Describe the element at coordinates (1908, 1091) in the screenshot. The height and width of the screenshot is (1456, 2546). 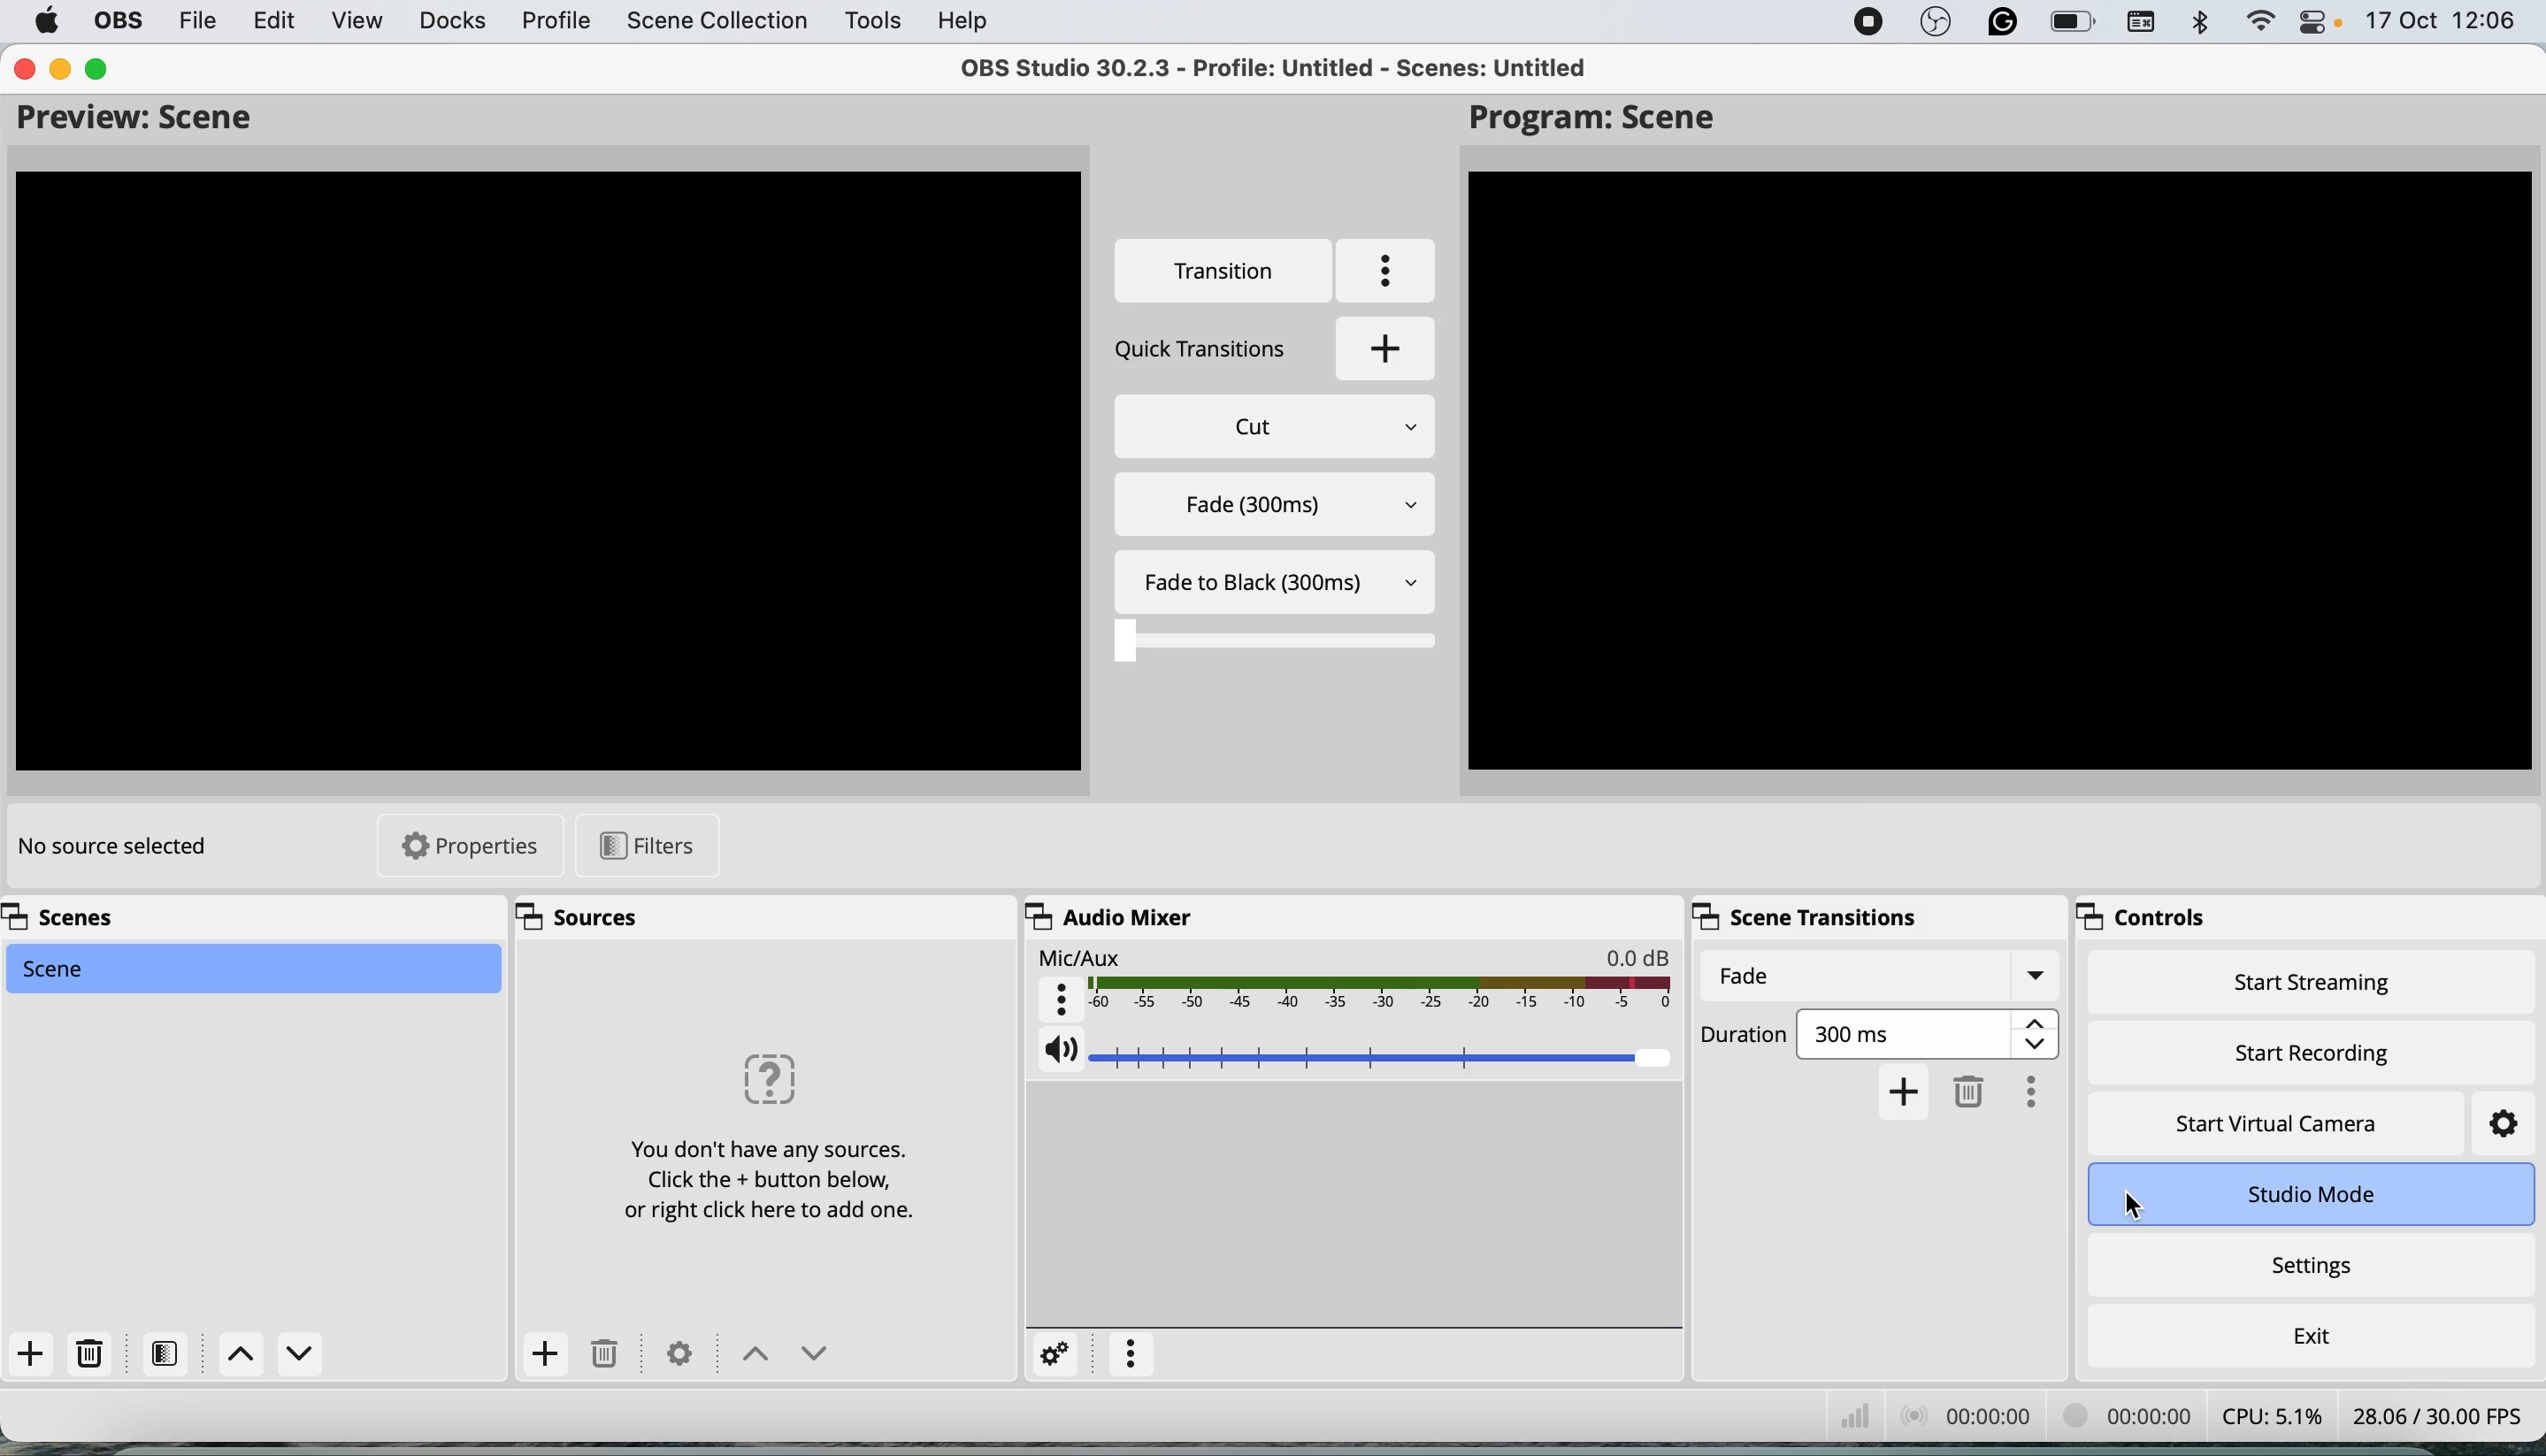
I see `add transition` at that location.